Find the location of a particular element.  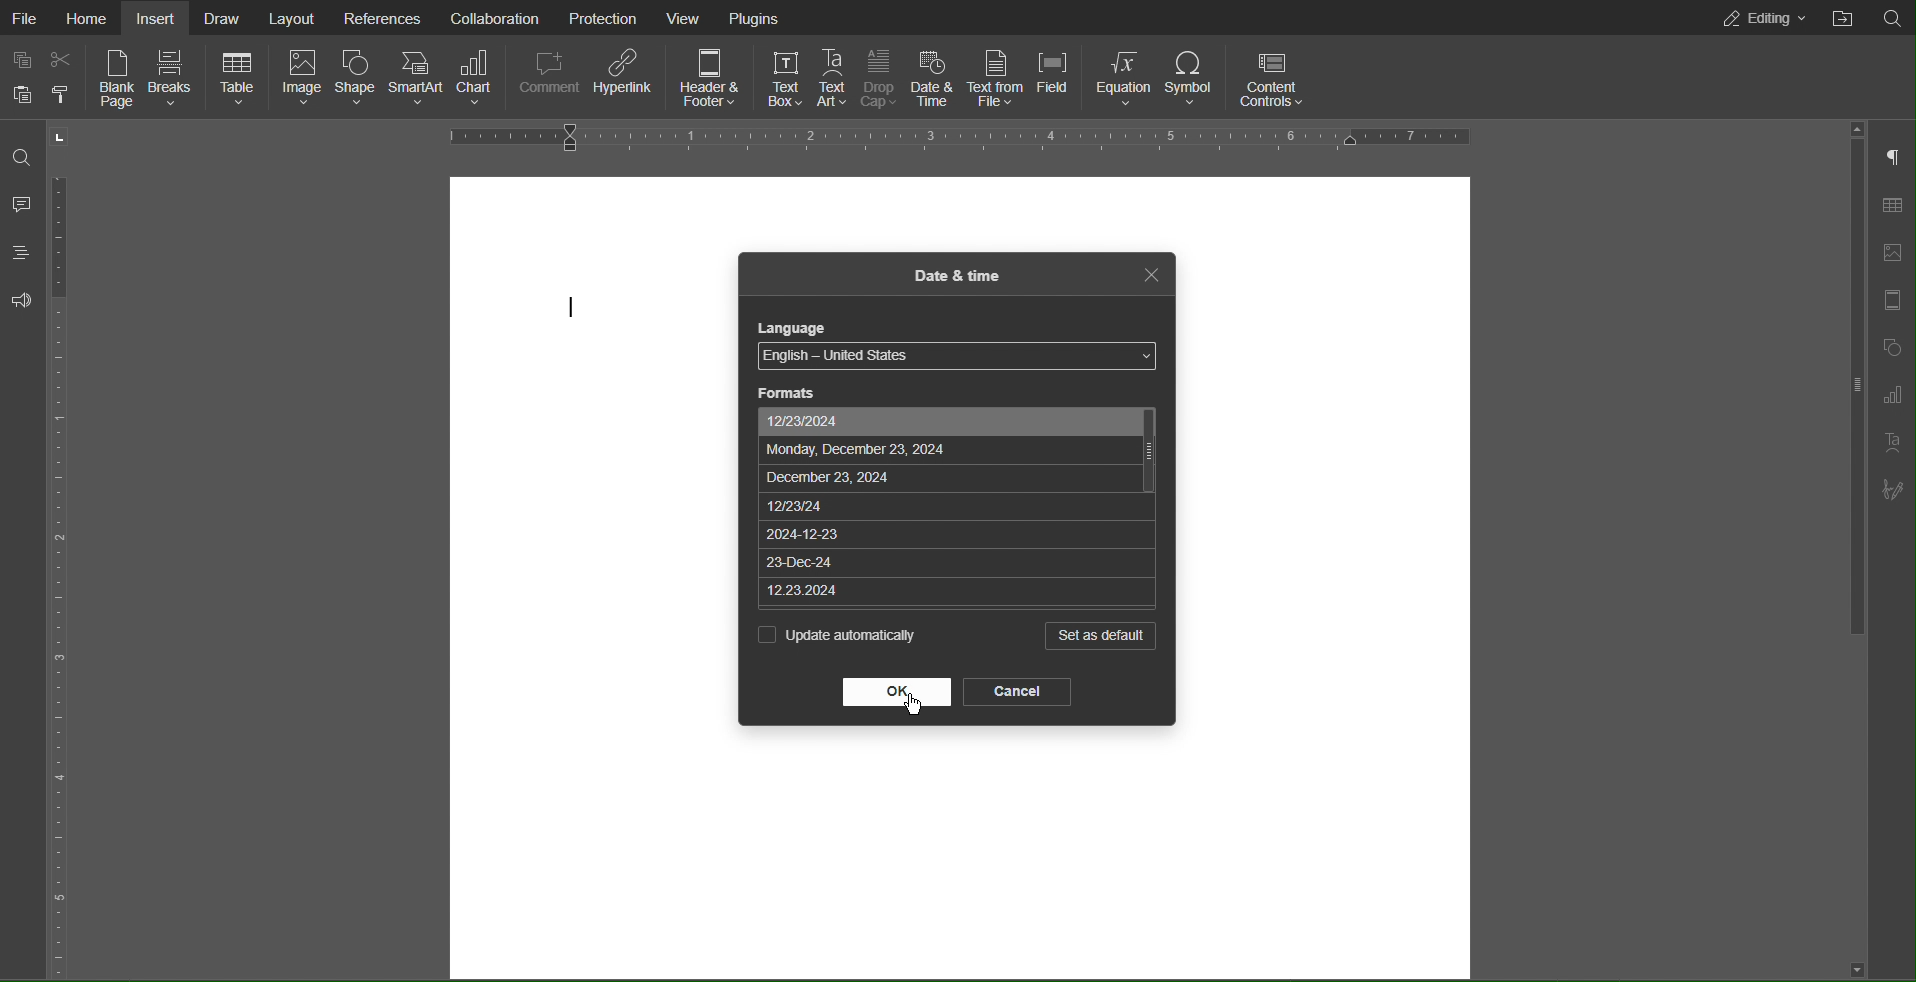

Symbol is located at coordinates (1191, 78).